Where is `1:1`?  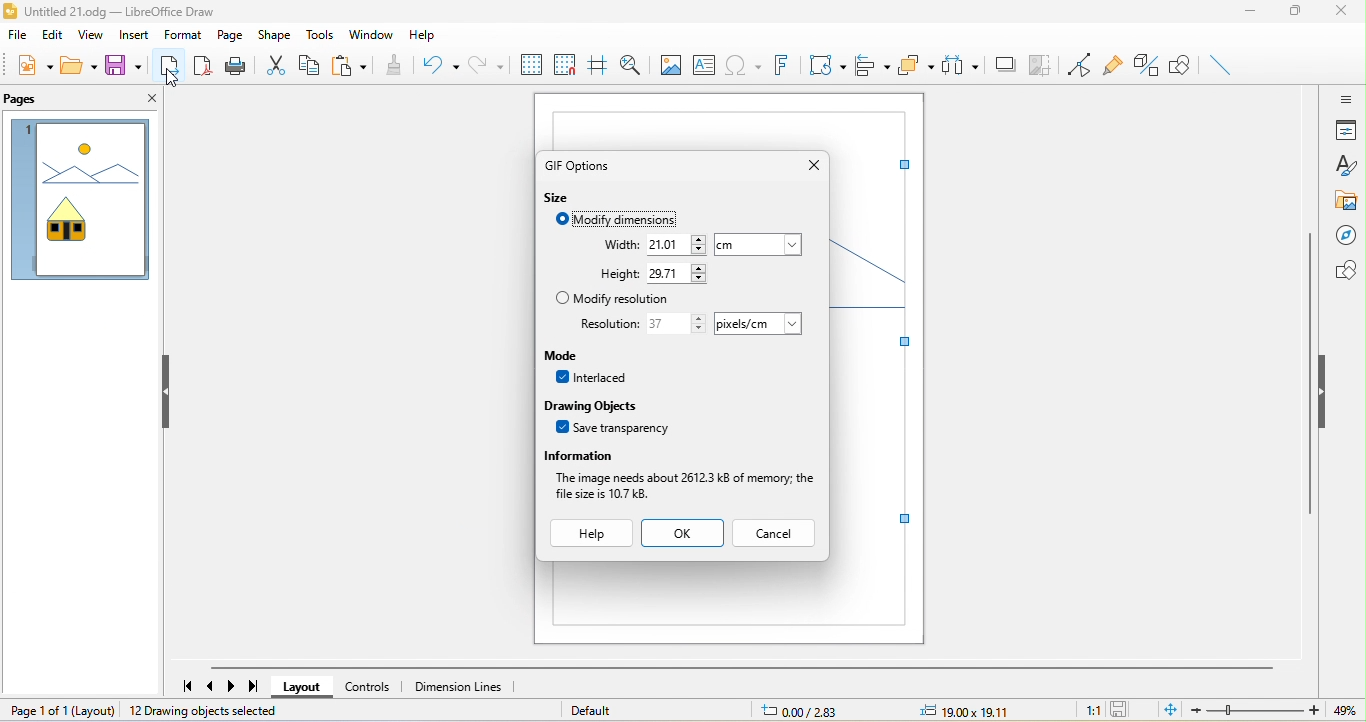
1:1 is located at coordinates (1087, 710).